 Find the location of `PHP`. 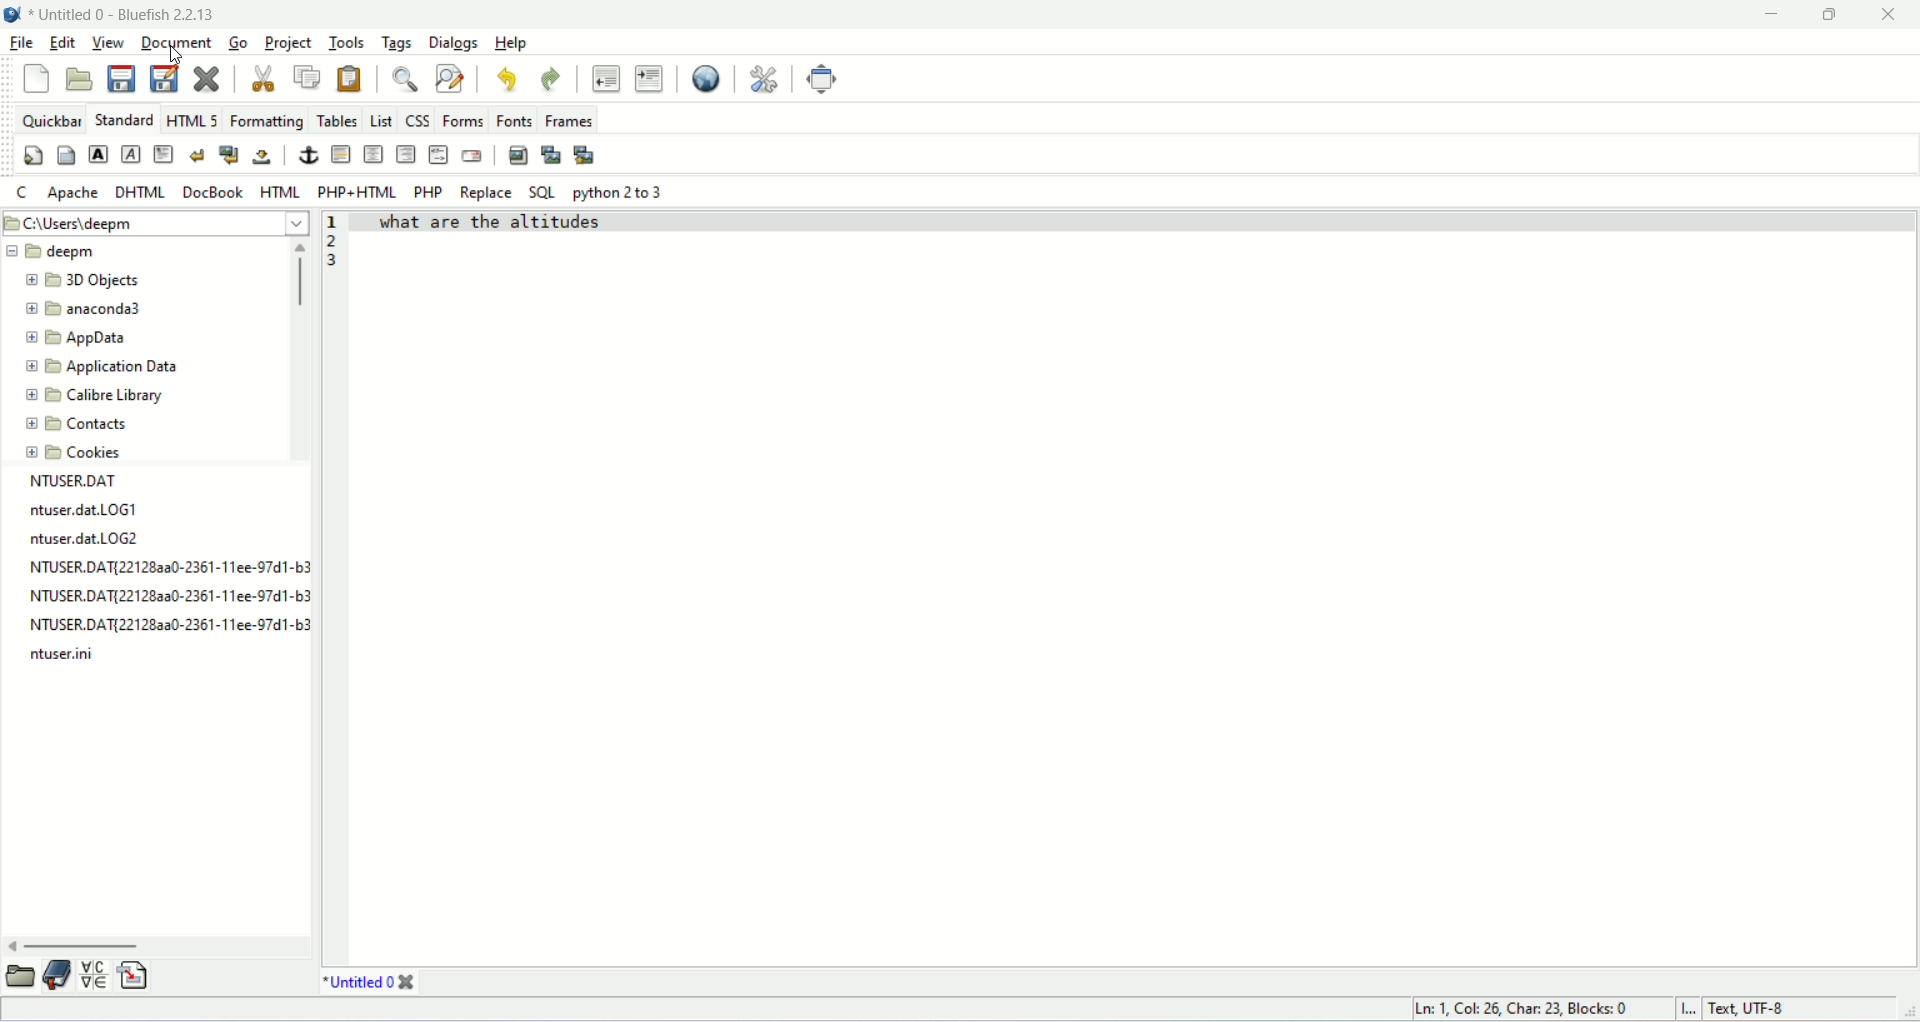

PHP is located at coordinates (427, 191).